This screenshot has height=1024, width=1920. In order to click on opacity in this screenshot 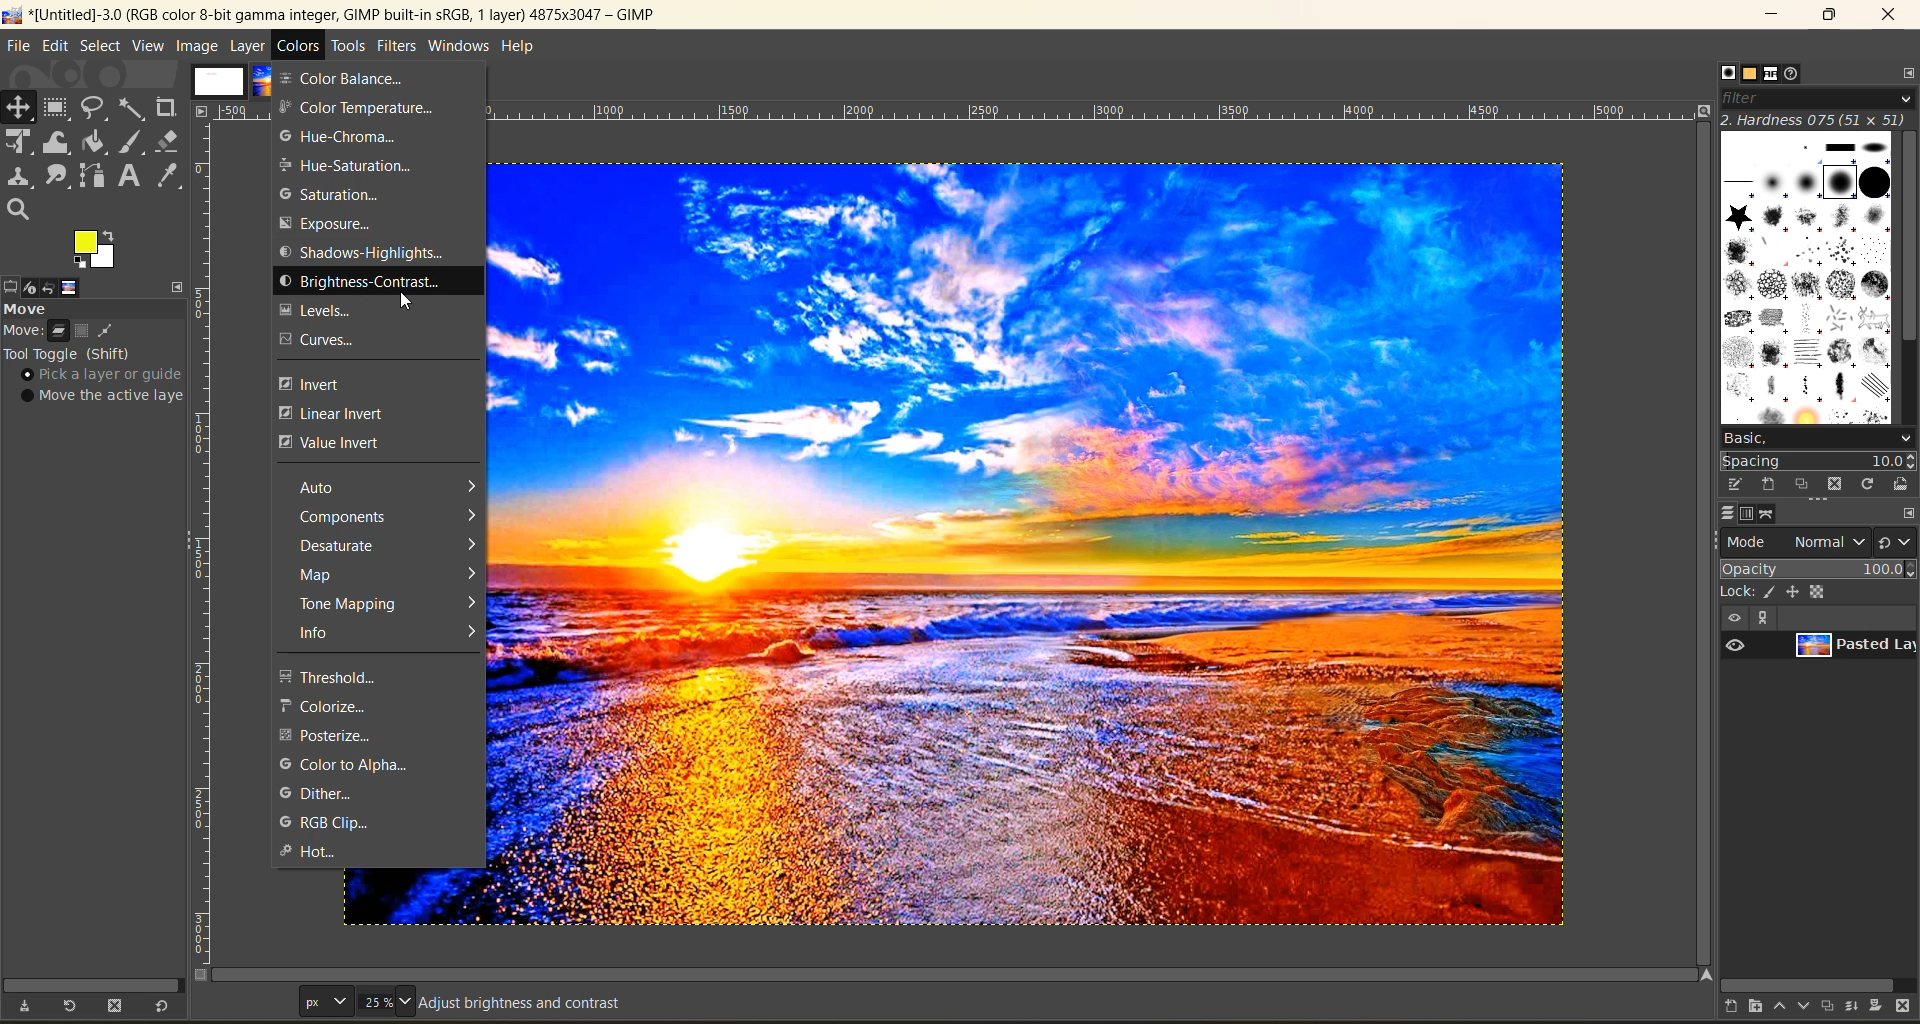, I will do `click(1818, 568)`.